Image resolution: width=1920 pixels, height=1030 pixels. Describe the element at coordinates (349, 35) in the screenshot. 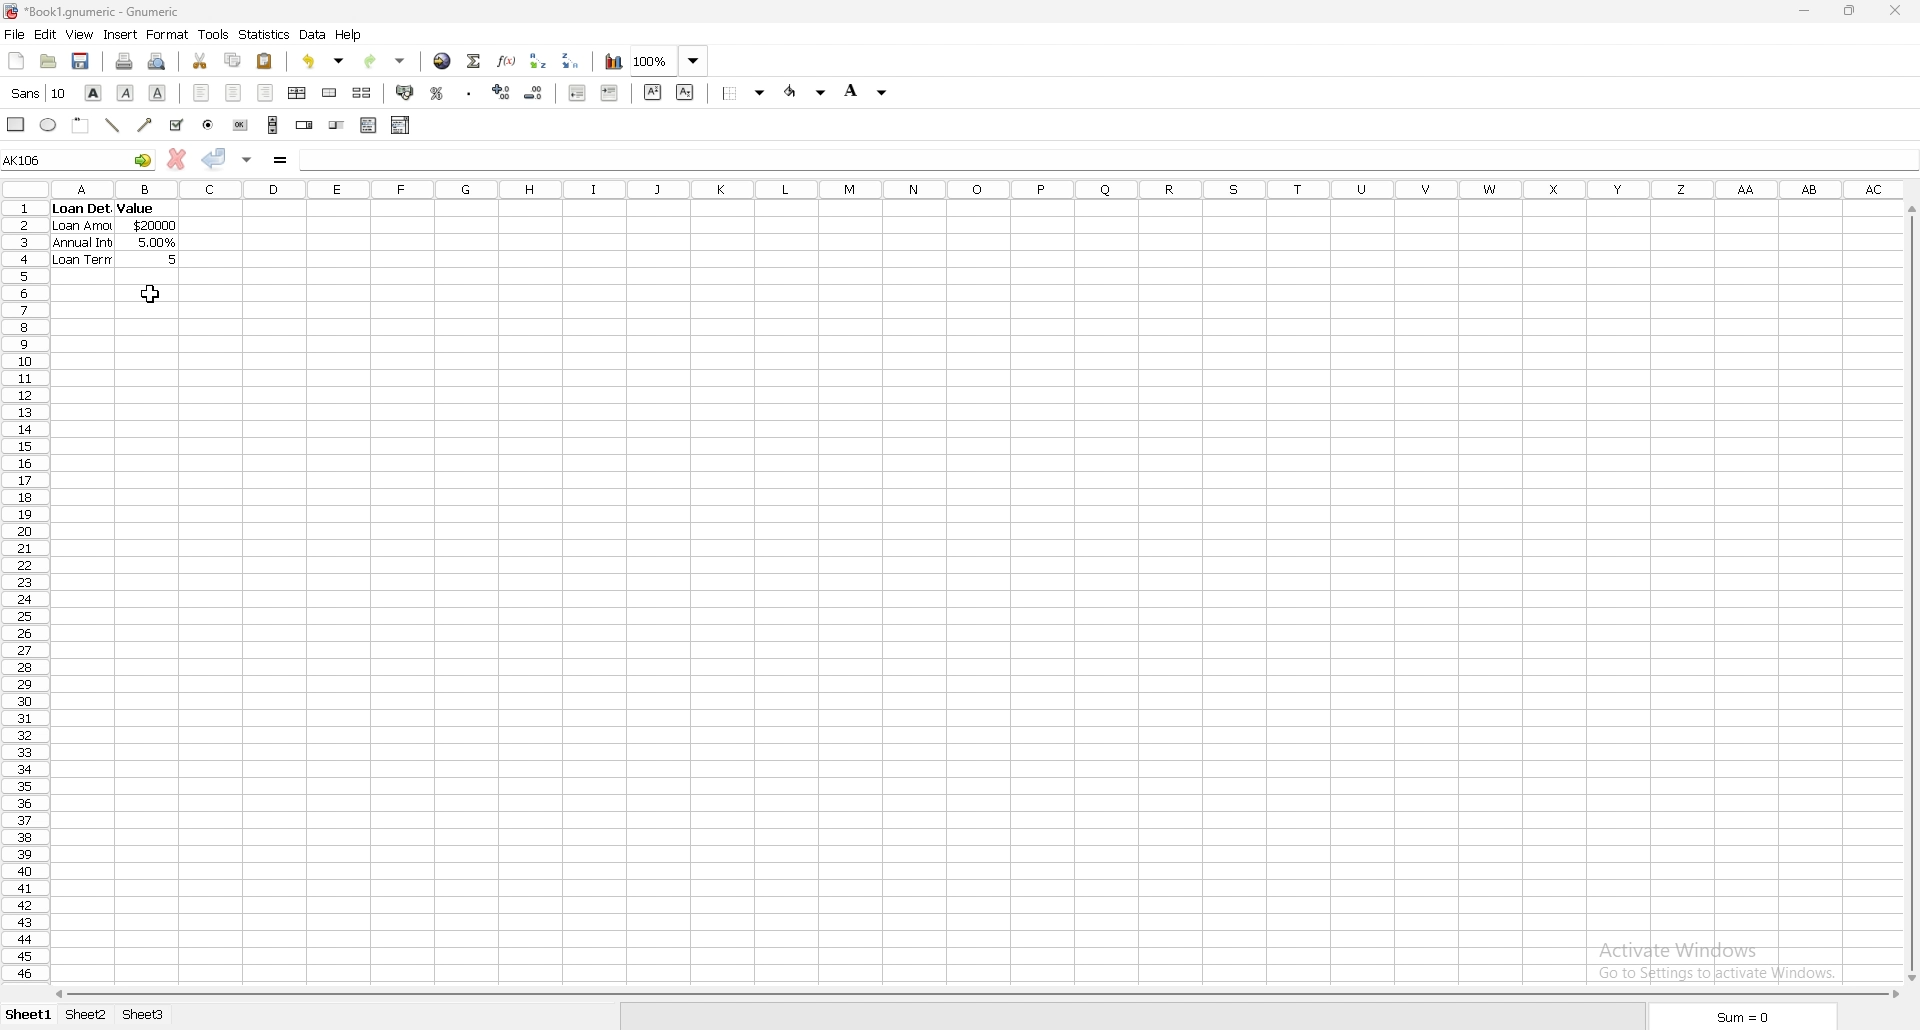

I see `help` at that location.